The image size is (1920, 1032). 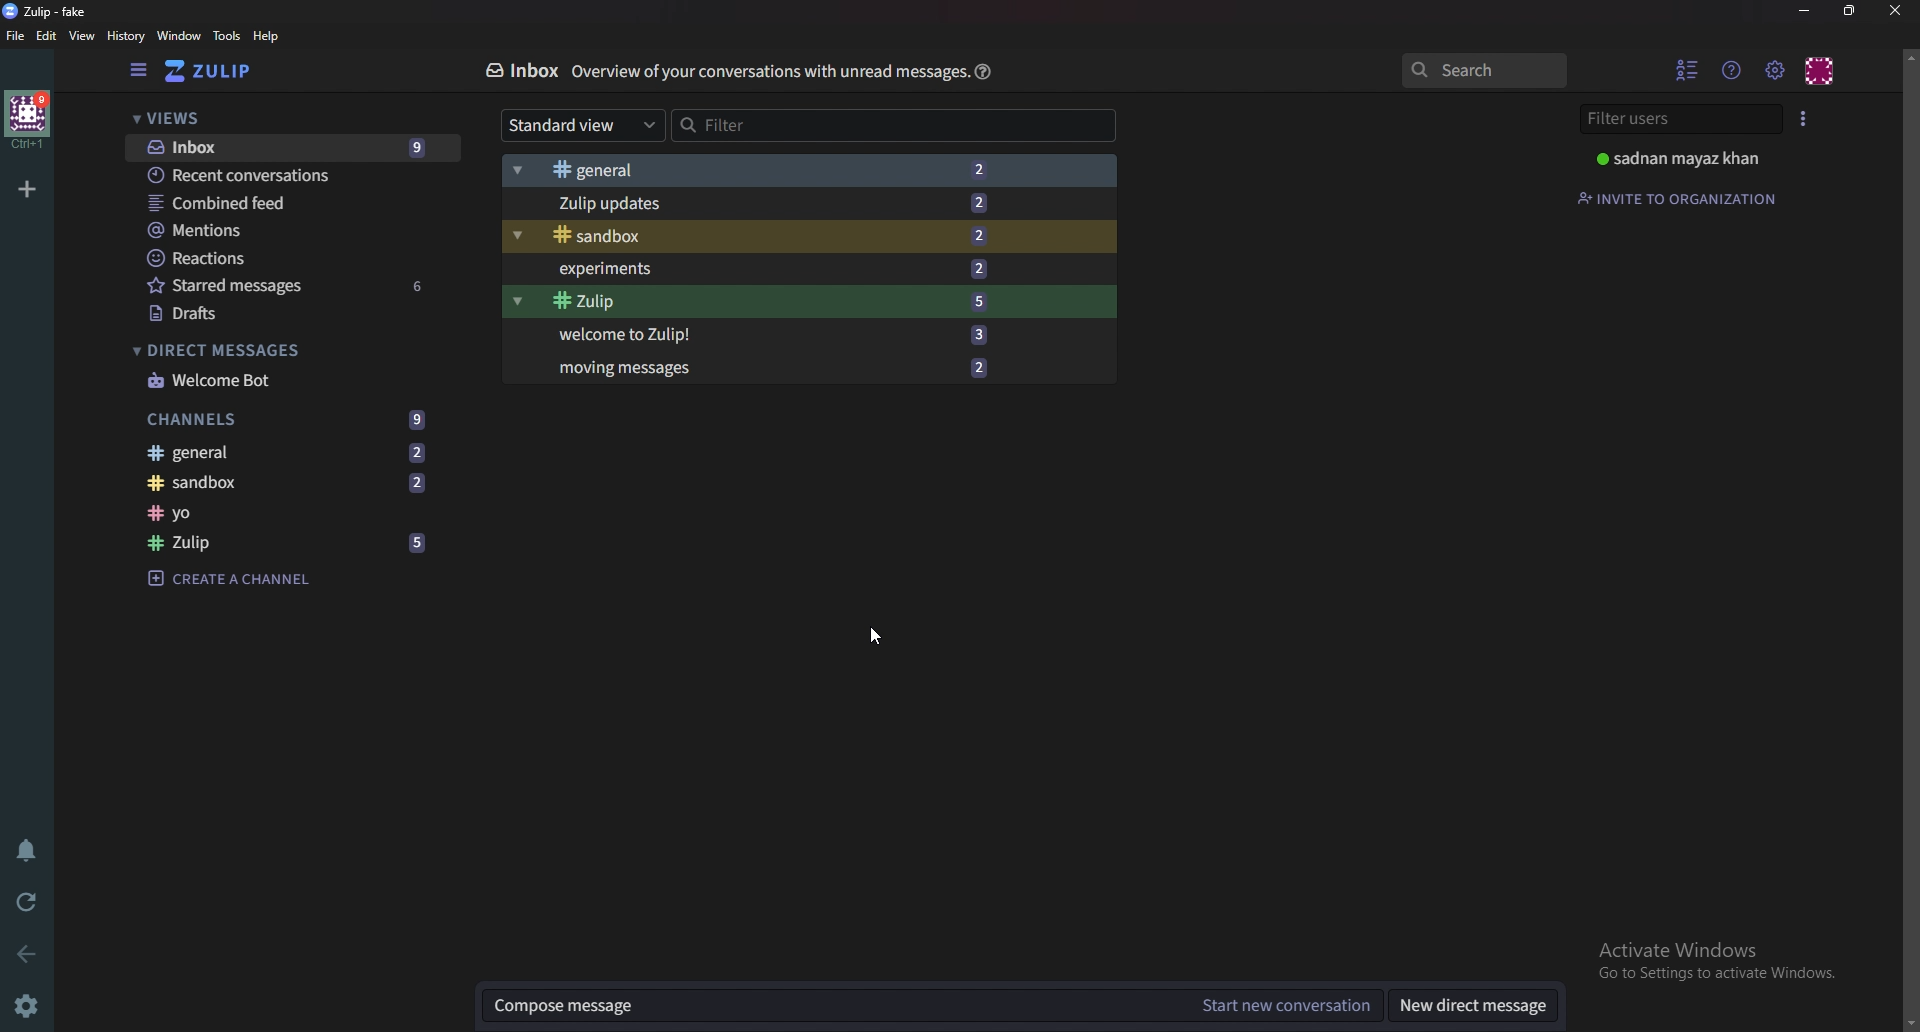 What do you see at coordinates (292, 544) in the screenshot?
I see `Zulip` at bounding box center [292, 544].